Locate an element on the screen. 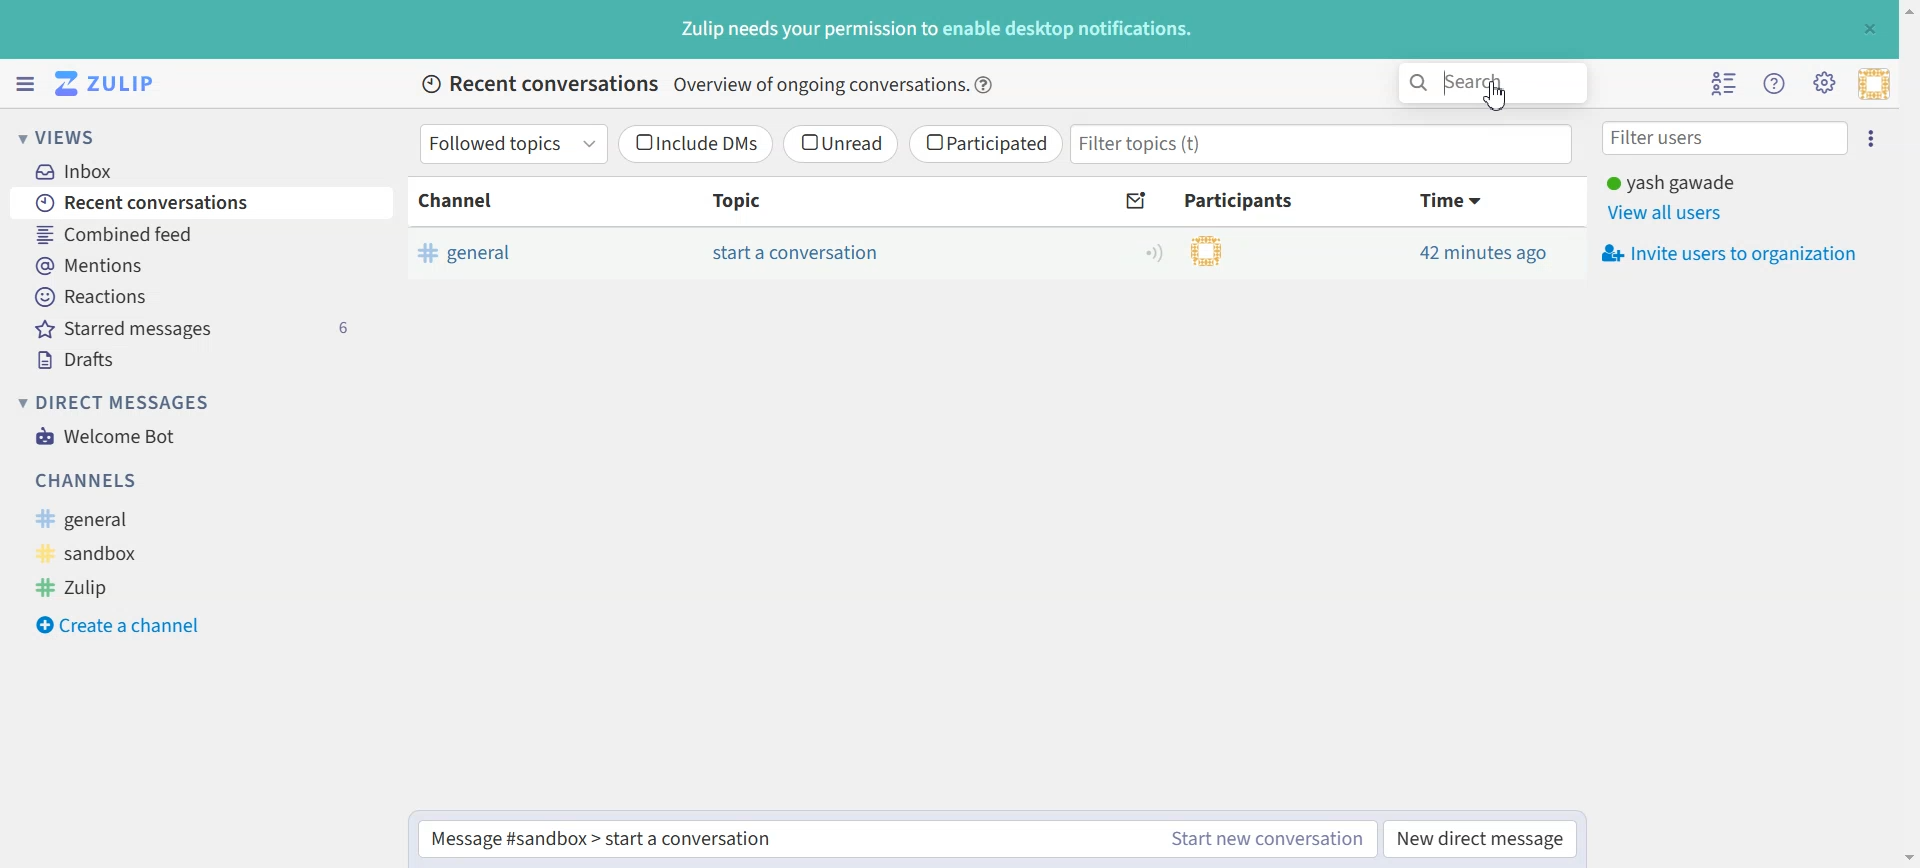 This screenshot has height=868, width=1920. general is located at coordinates (125, 518).